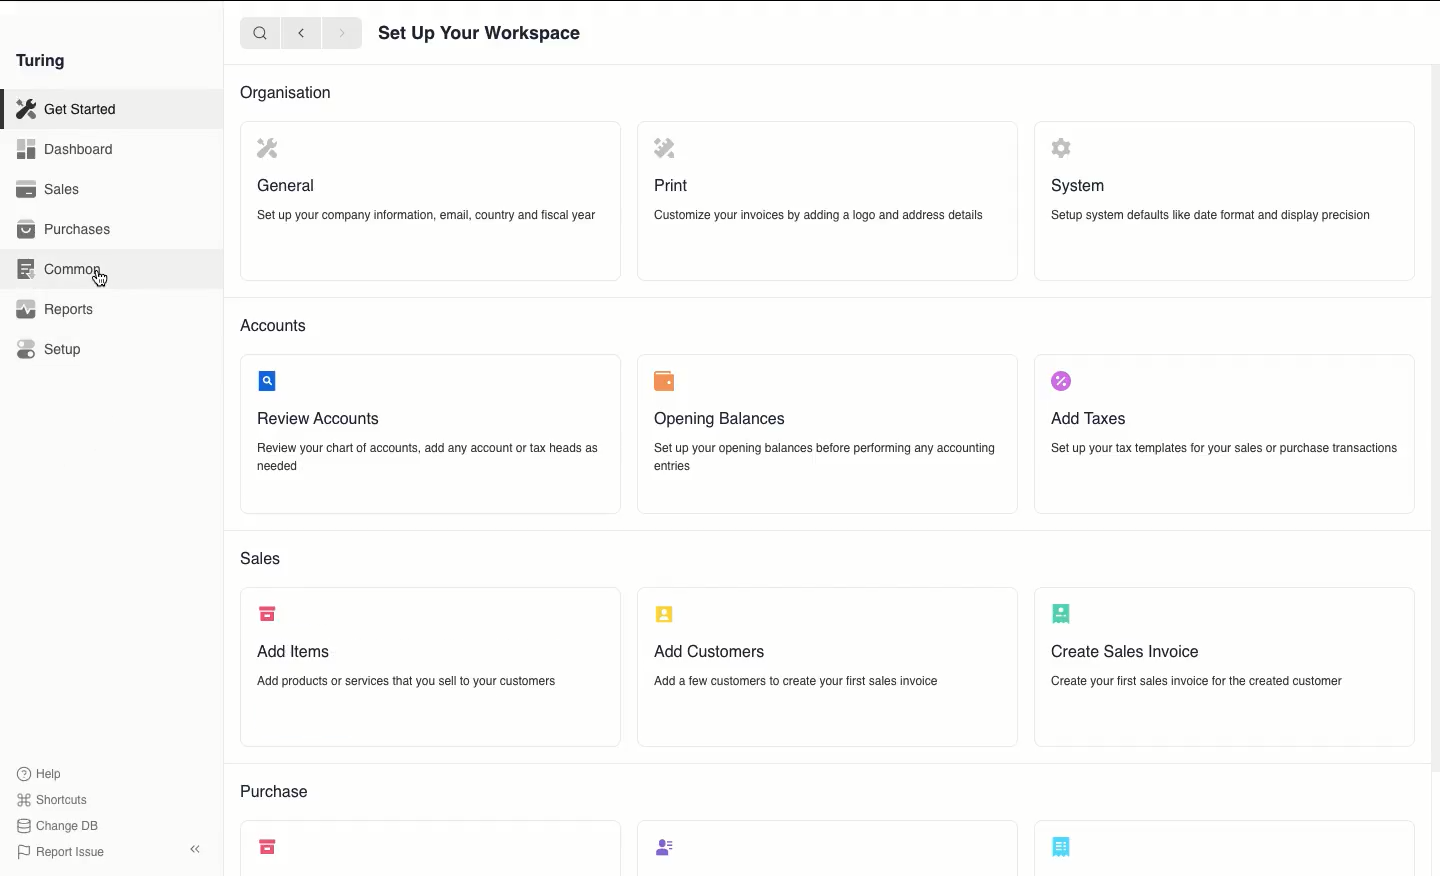 This screenshot has width=1440, height=876. Describe the element at coordinates (68, 110) in the screenshot. I see `Get Started` at that location.